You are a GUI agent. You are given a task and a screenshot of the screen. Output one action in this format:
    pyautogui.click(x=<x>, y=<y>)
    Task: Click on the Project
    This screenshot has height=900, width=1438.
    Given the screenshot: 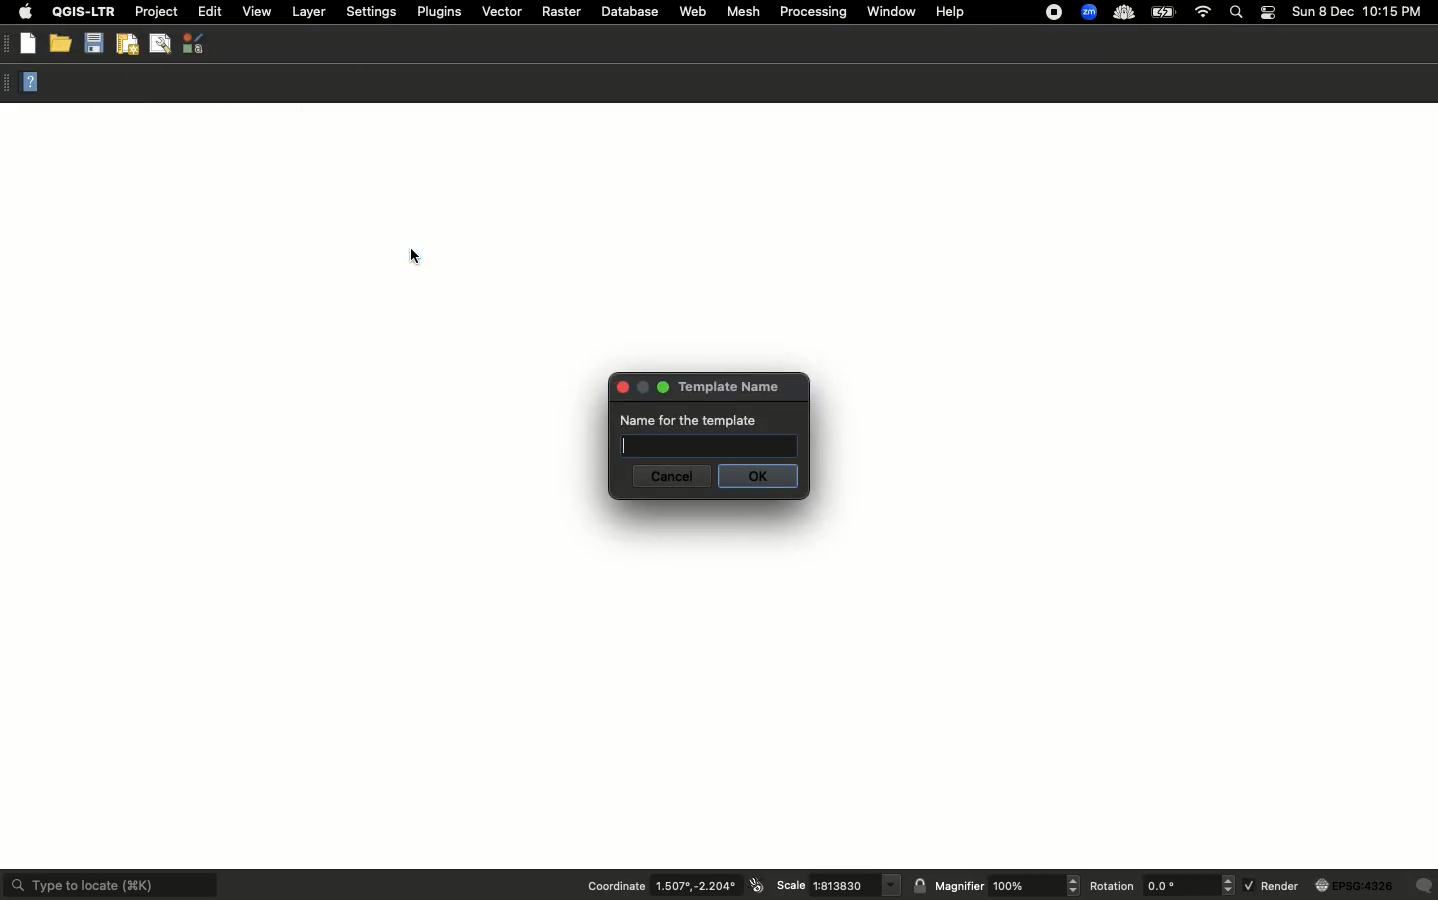 What is the action you would take?
    pyautogui.click(x=158, y=12)
    